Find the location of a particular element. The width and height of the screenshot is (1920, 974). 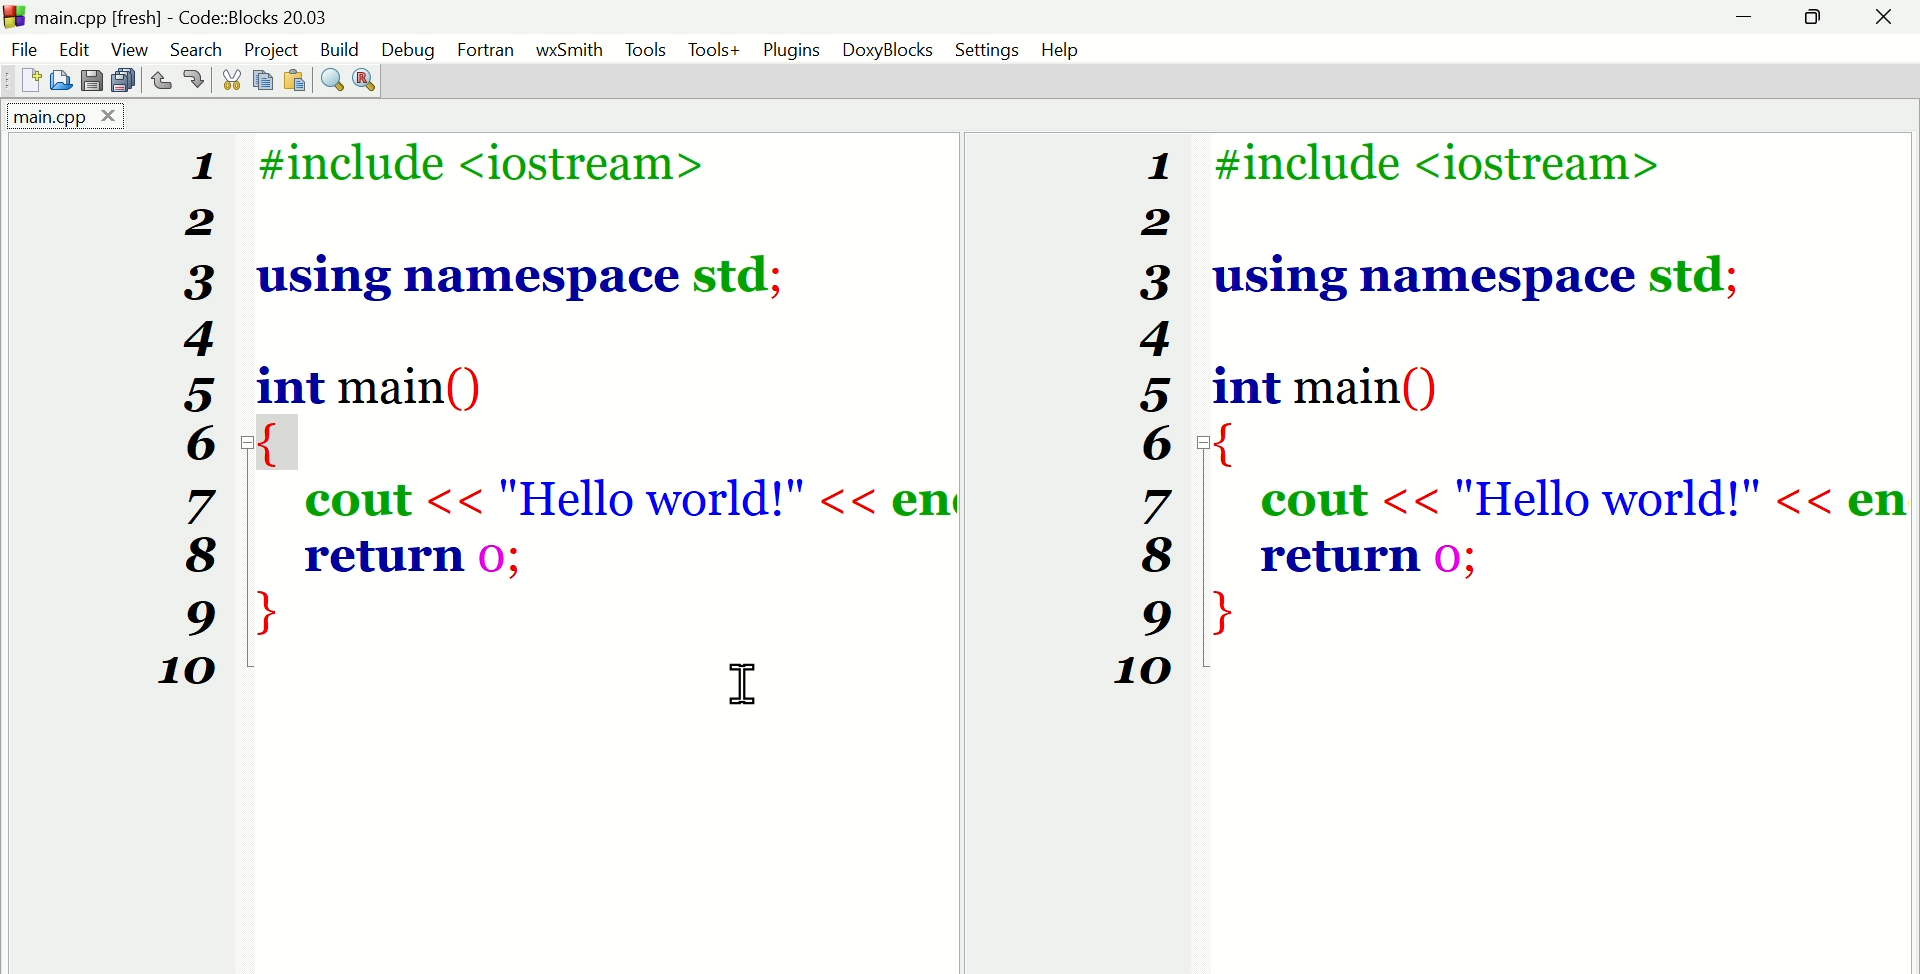

fortran is located at coordinates (486, 51).